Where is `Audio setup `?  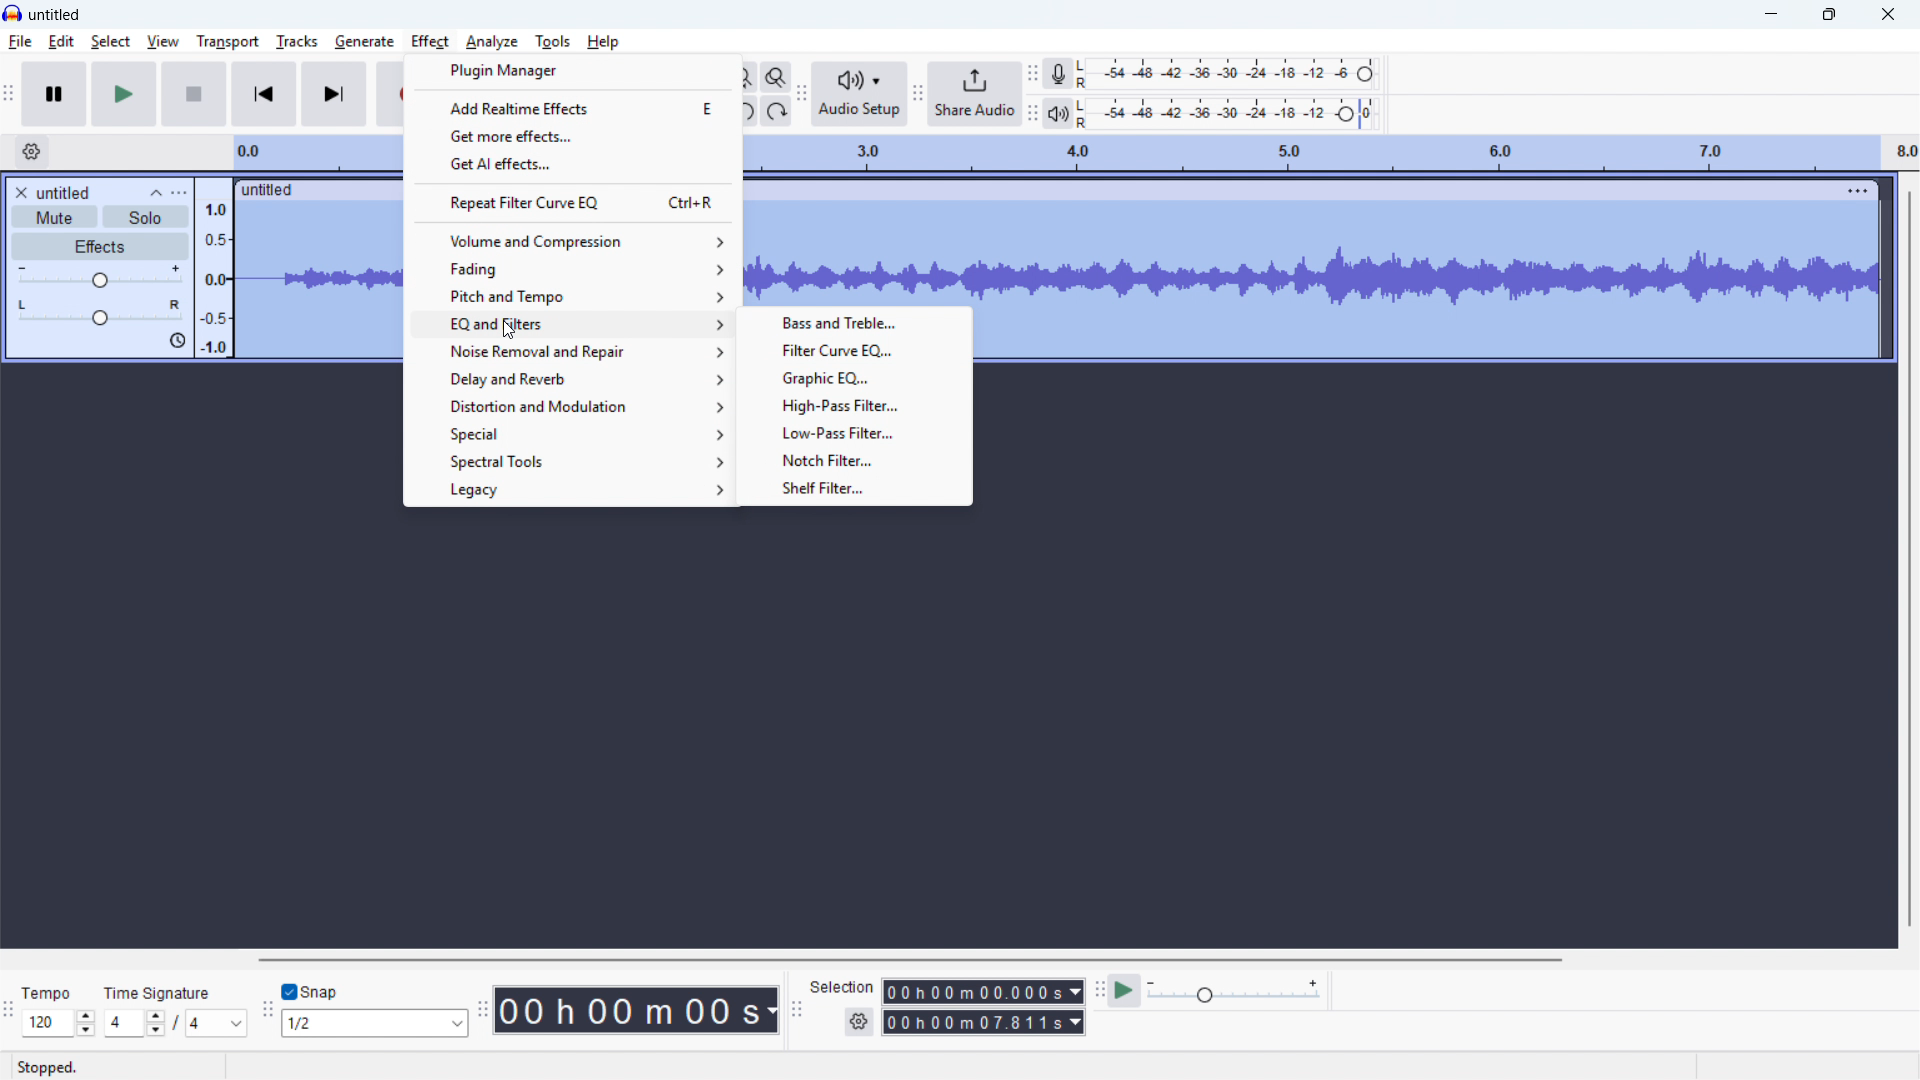
Audio setup  is located at coordinates (859, 94).